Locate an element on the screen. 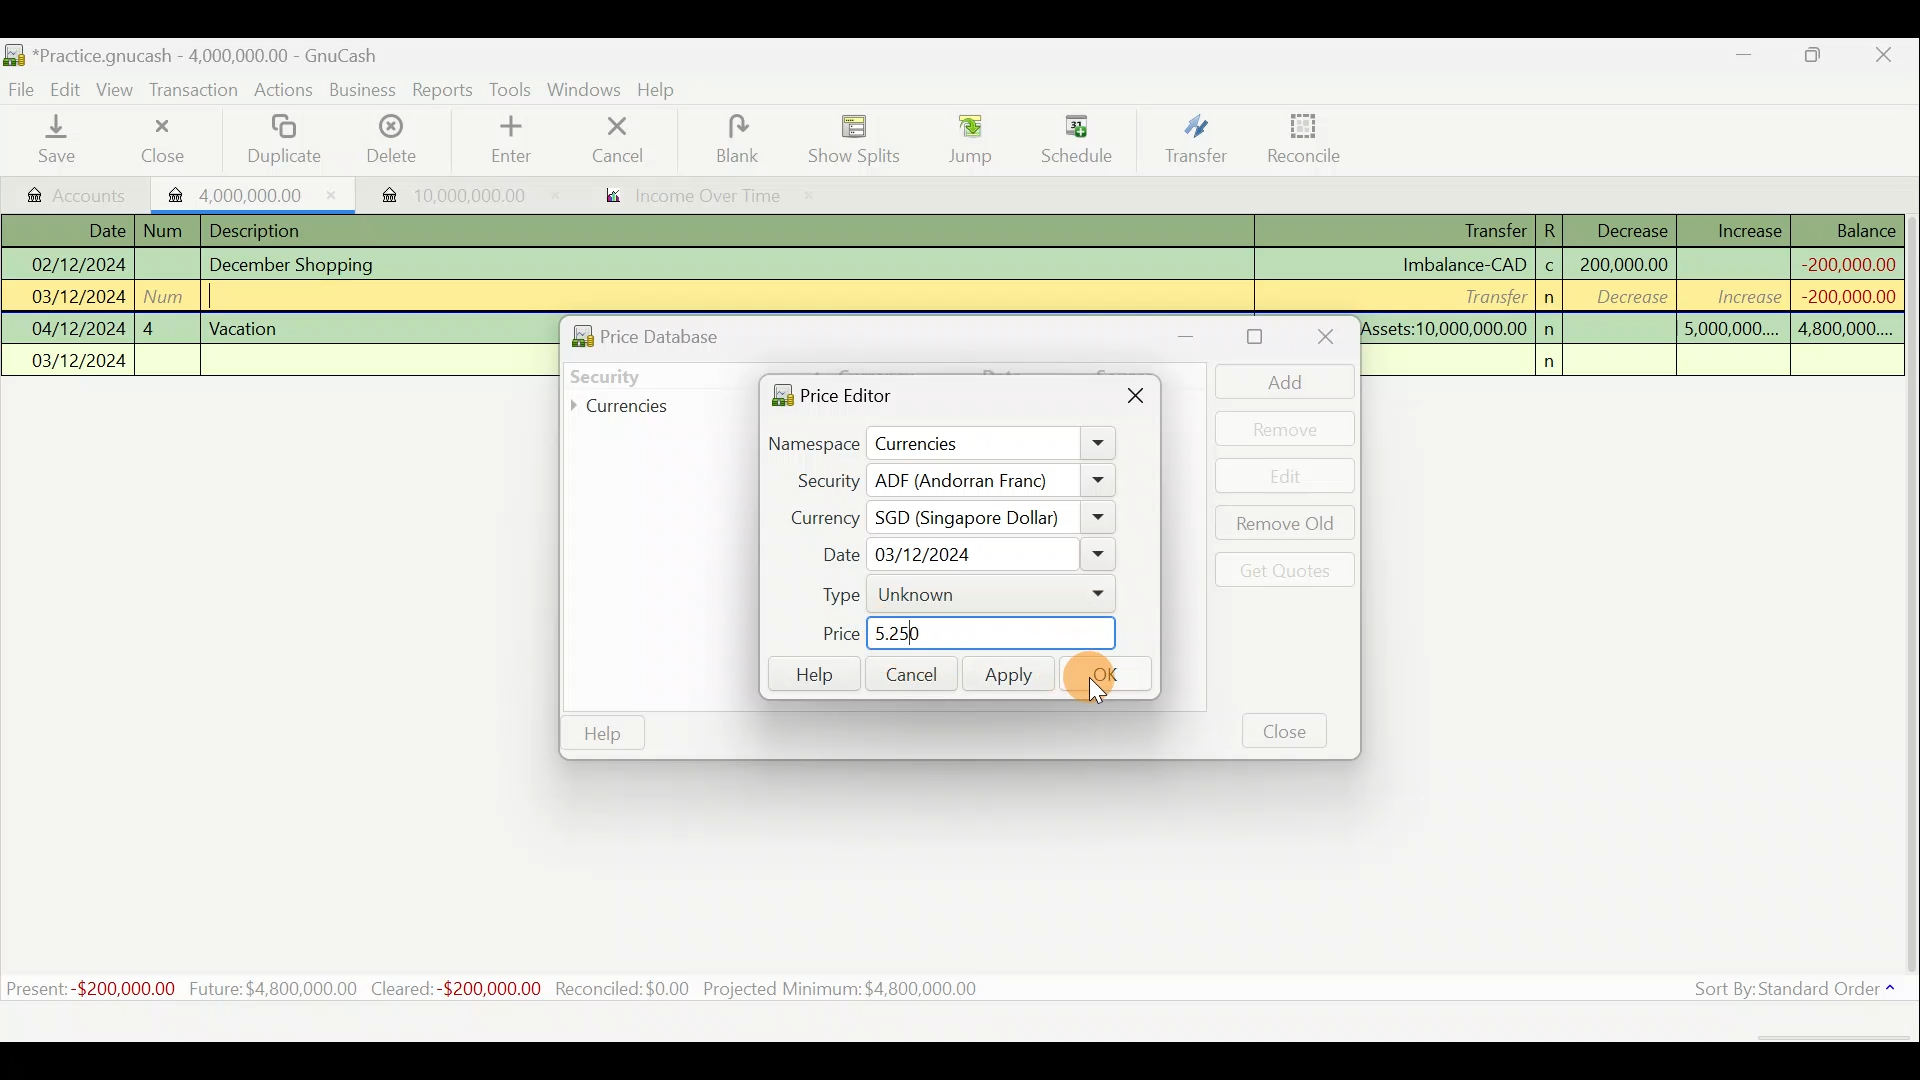 The image size is (1920, 1080). Statistics is located at coordinates (526, 989).